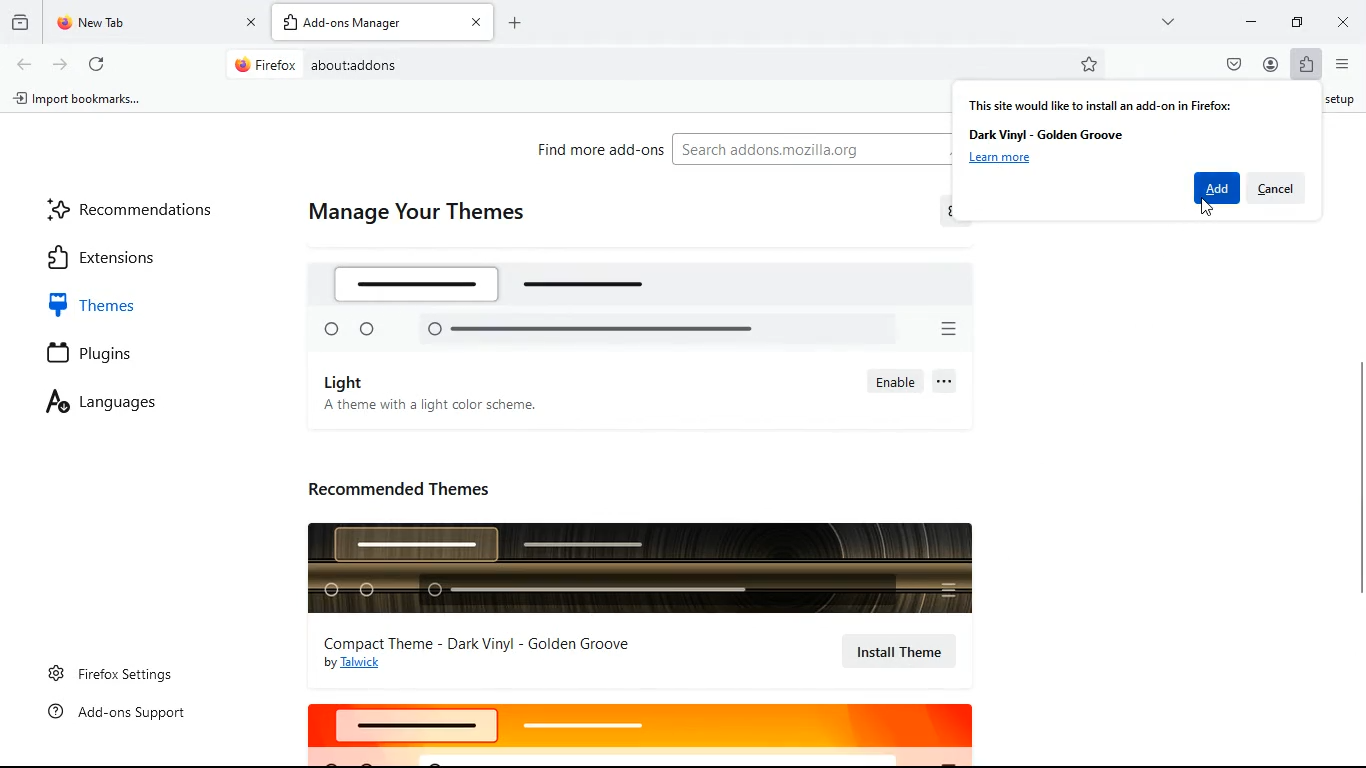 Image resolution: width=1366 pixels, height=768 pixels. I want to click on close, so click(1346, 20).